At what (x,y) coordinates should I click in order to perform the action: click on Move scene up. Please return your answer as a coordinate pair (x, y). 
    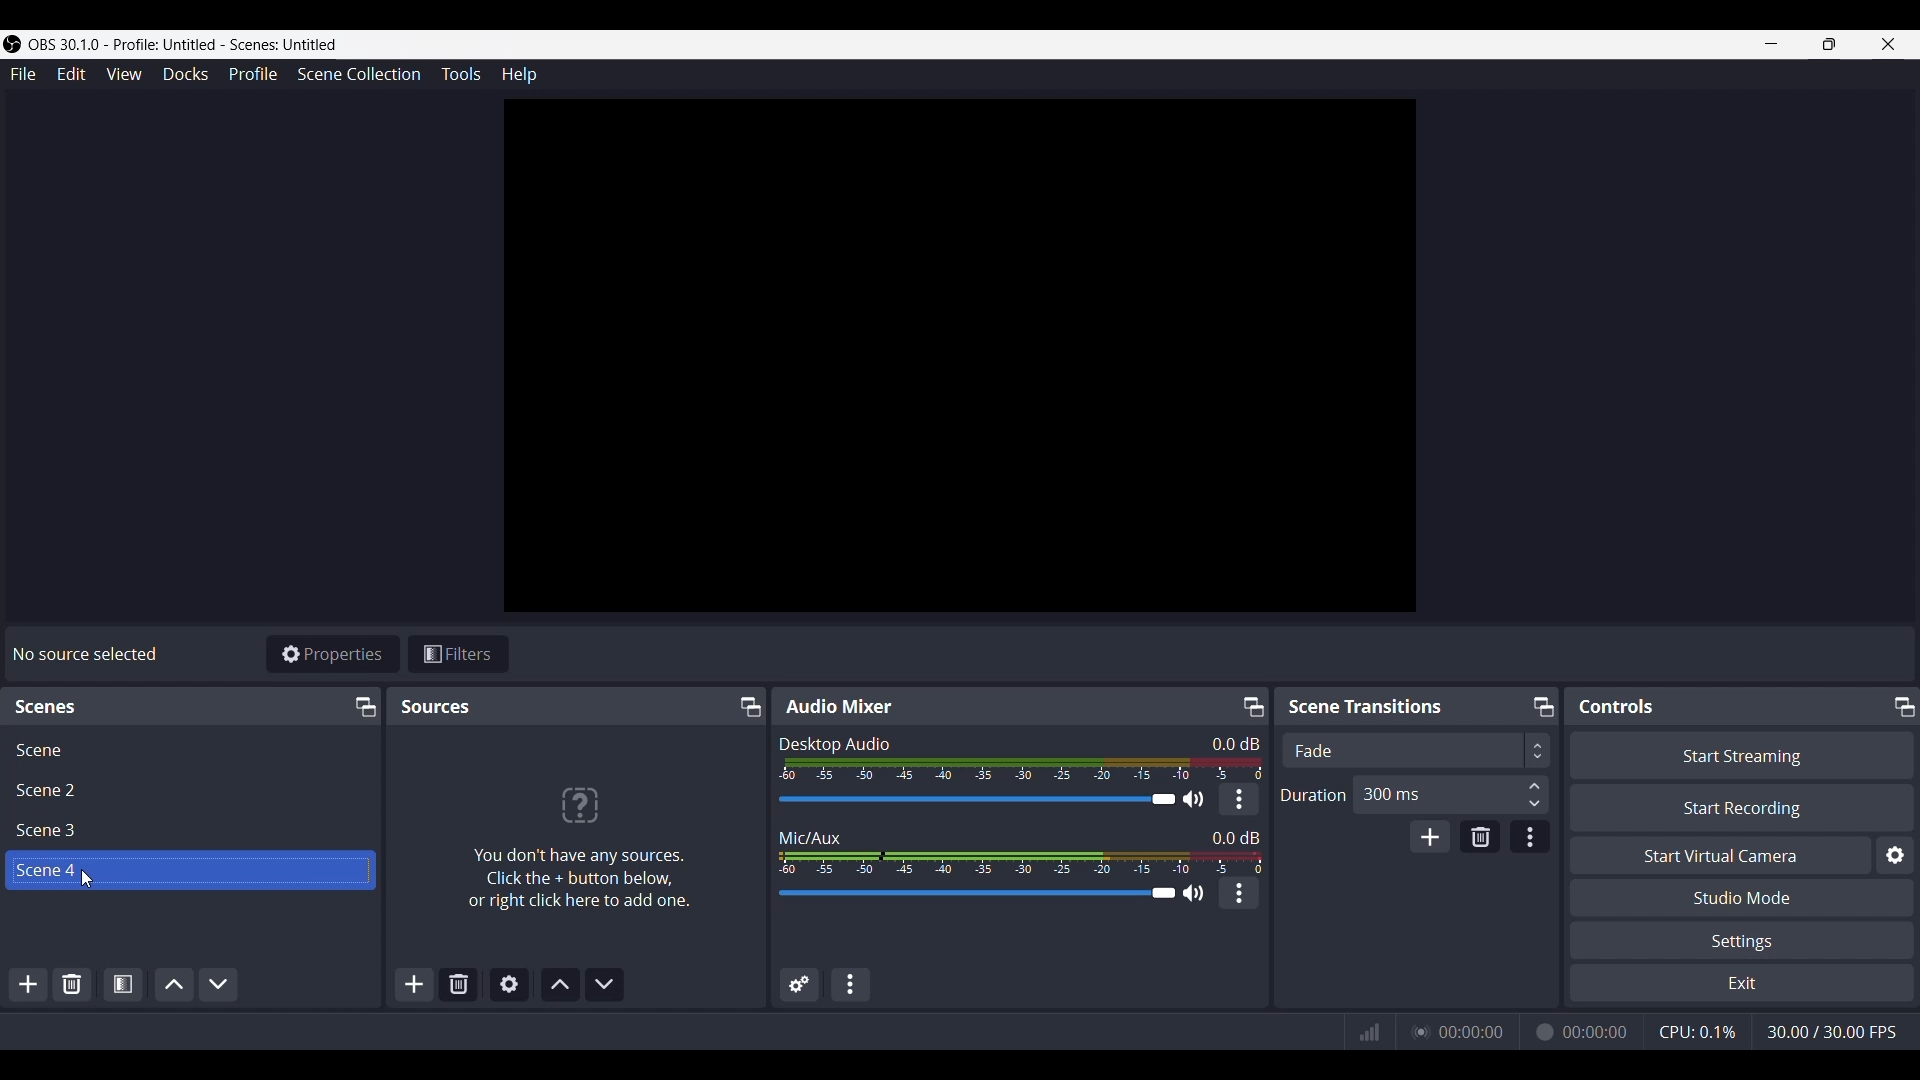
    Looking at the image, I should click on (174, 983).